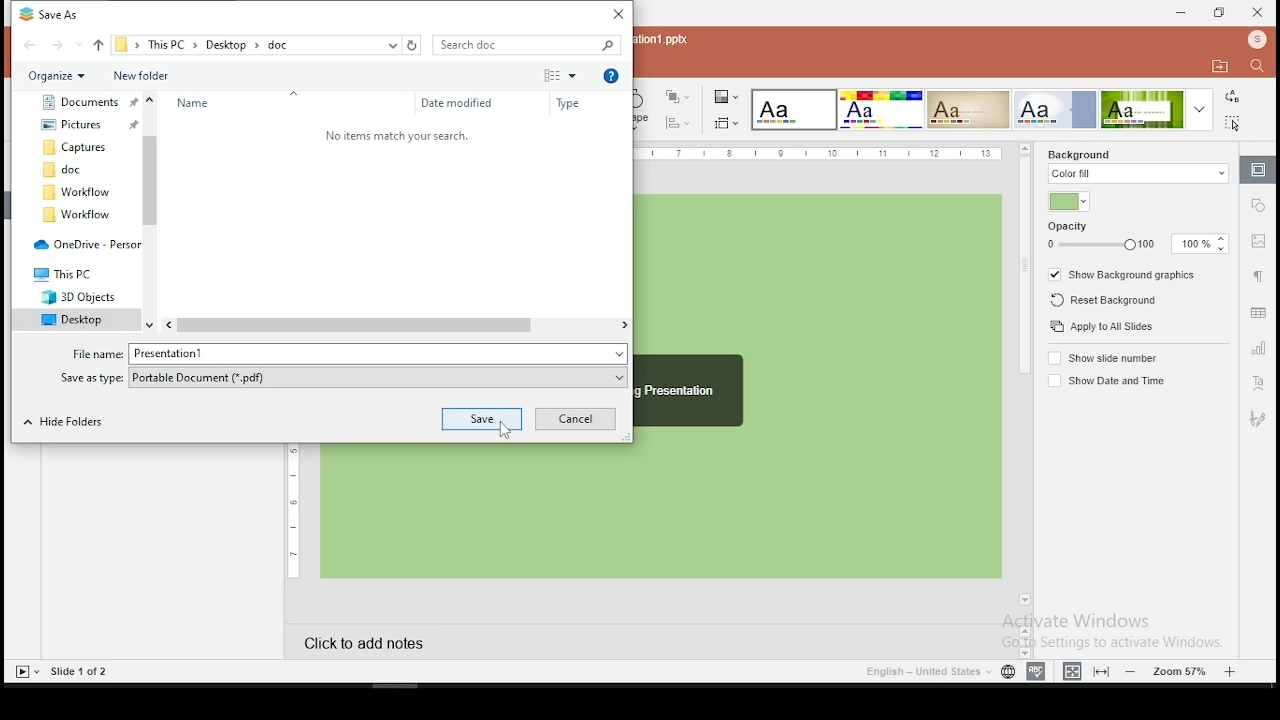 This screenshot has width=1280, height=720. What do you see at coordinates (25, 672) in the screenshot?
I see `start slide show` at bounding box center [25, 672].